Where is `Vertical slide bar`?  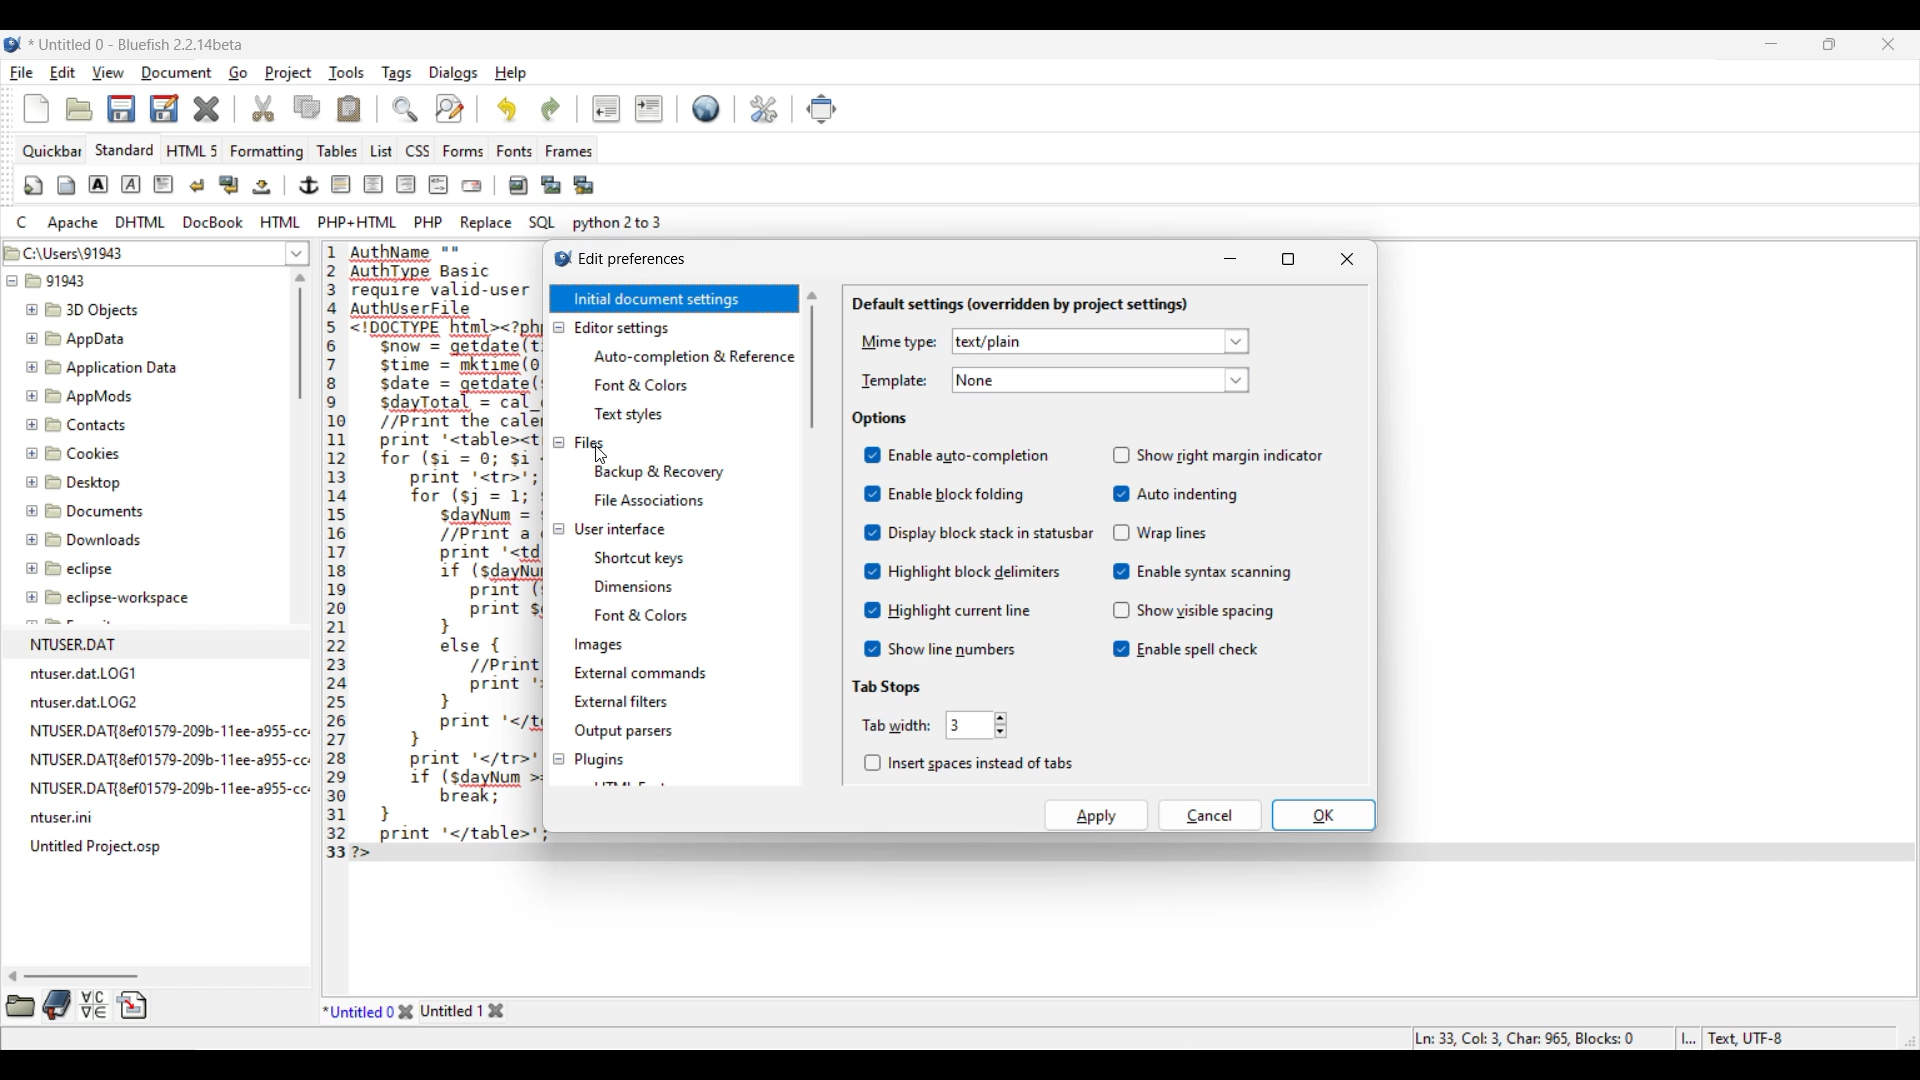
Vertical slide bar is located at coordinates (812, 360).